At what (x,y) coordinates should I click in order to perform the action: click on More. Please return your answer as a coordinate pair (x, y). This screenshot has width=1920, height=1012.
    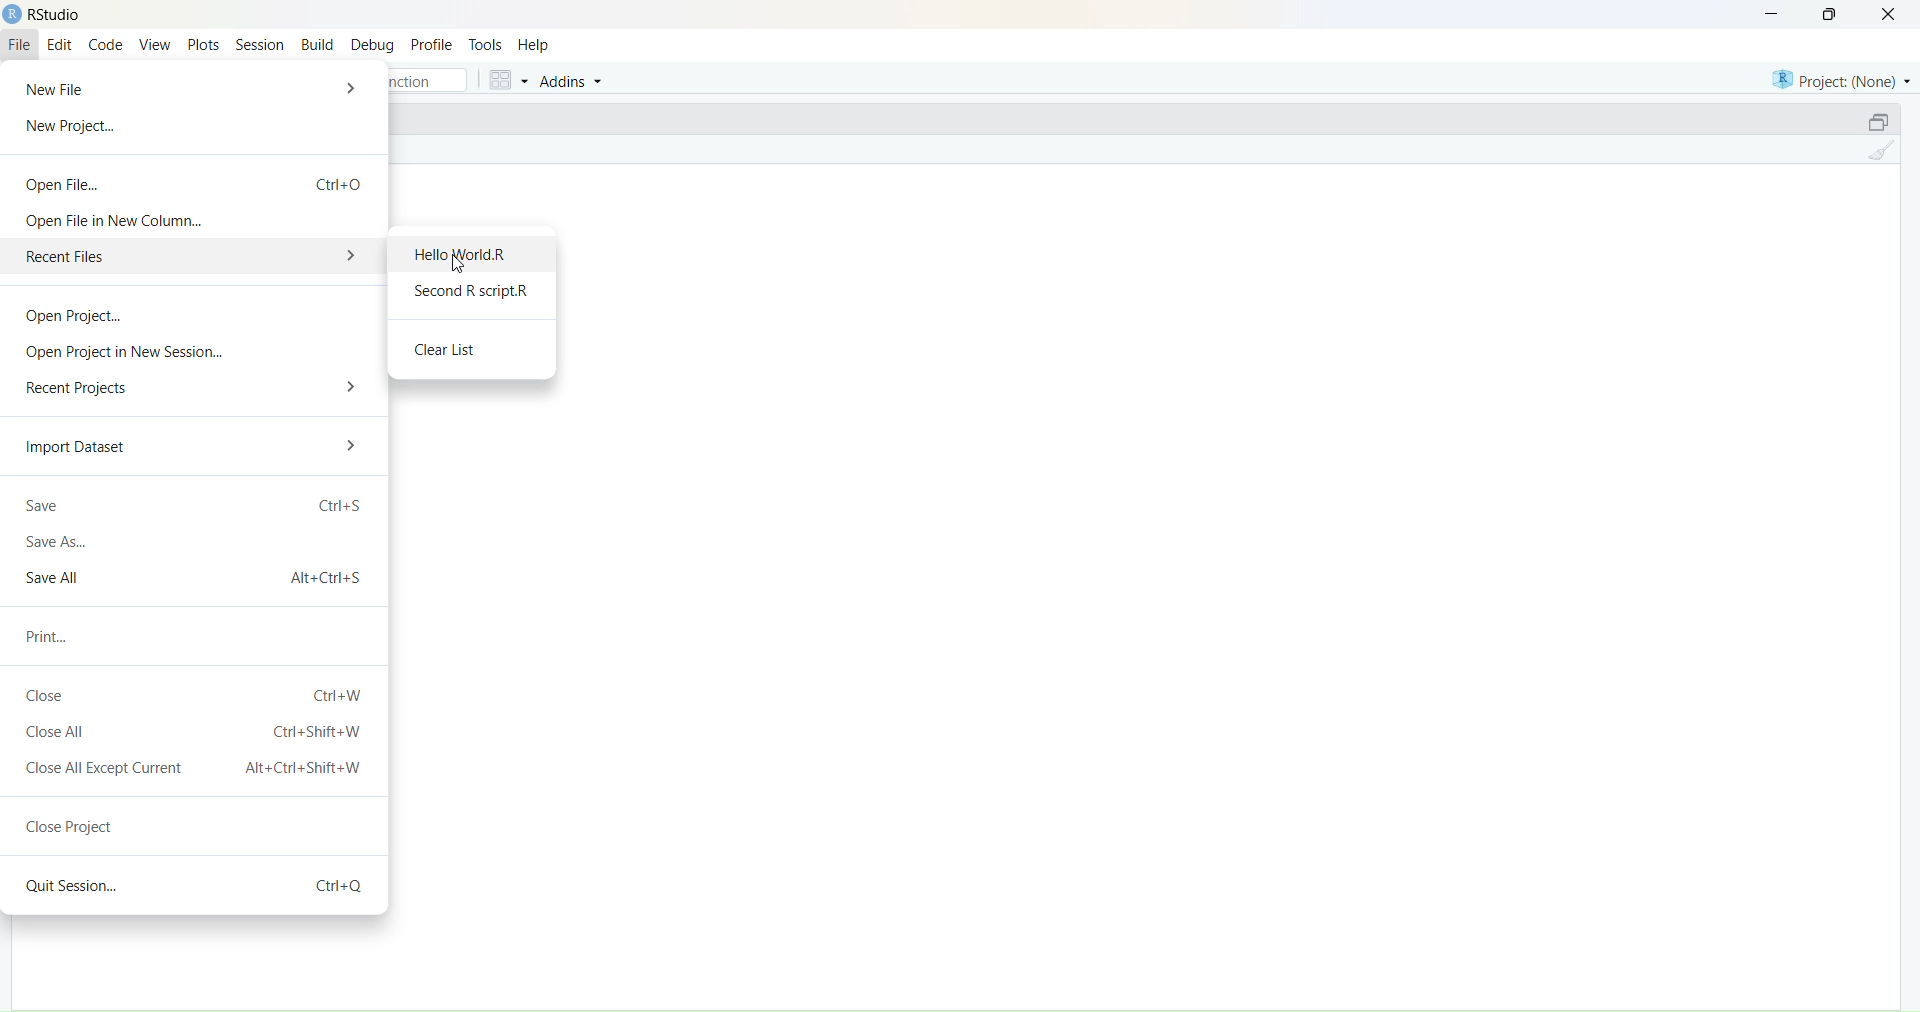
    Looking at the image, I should click on (352, 253).